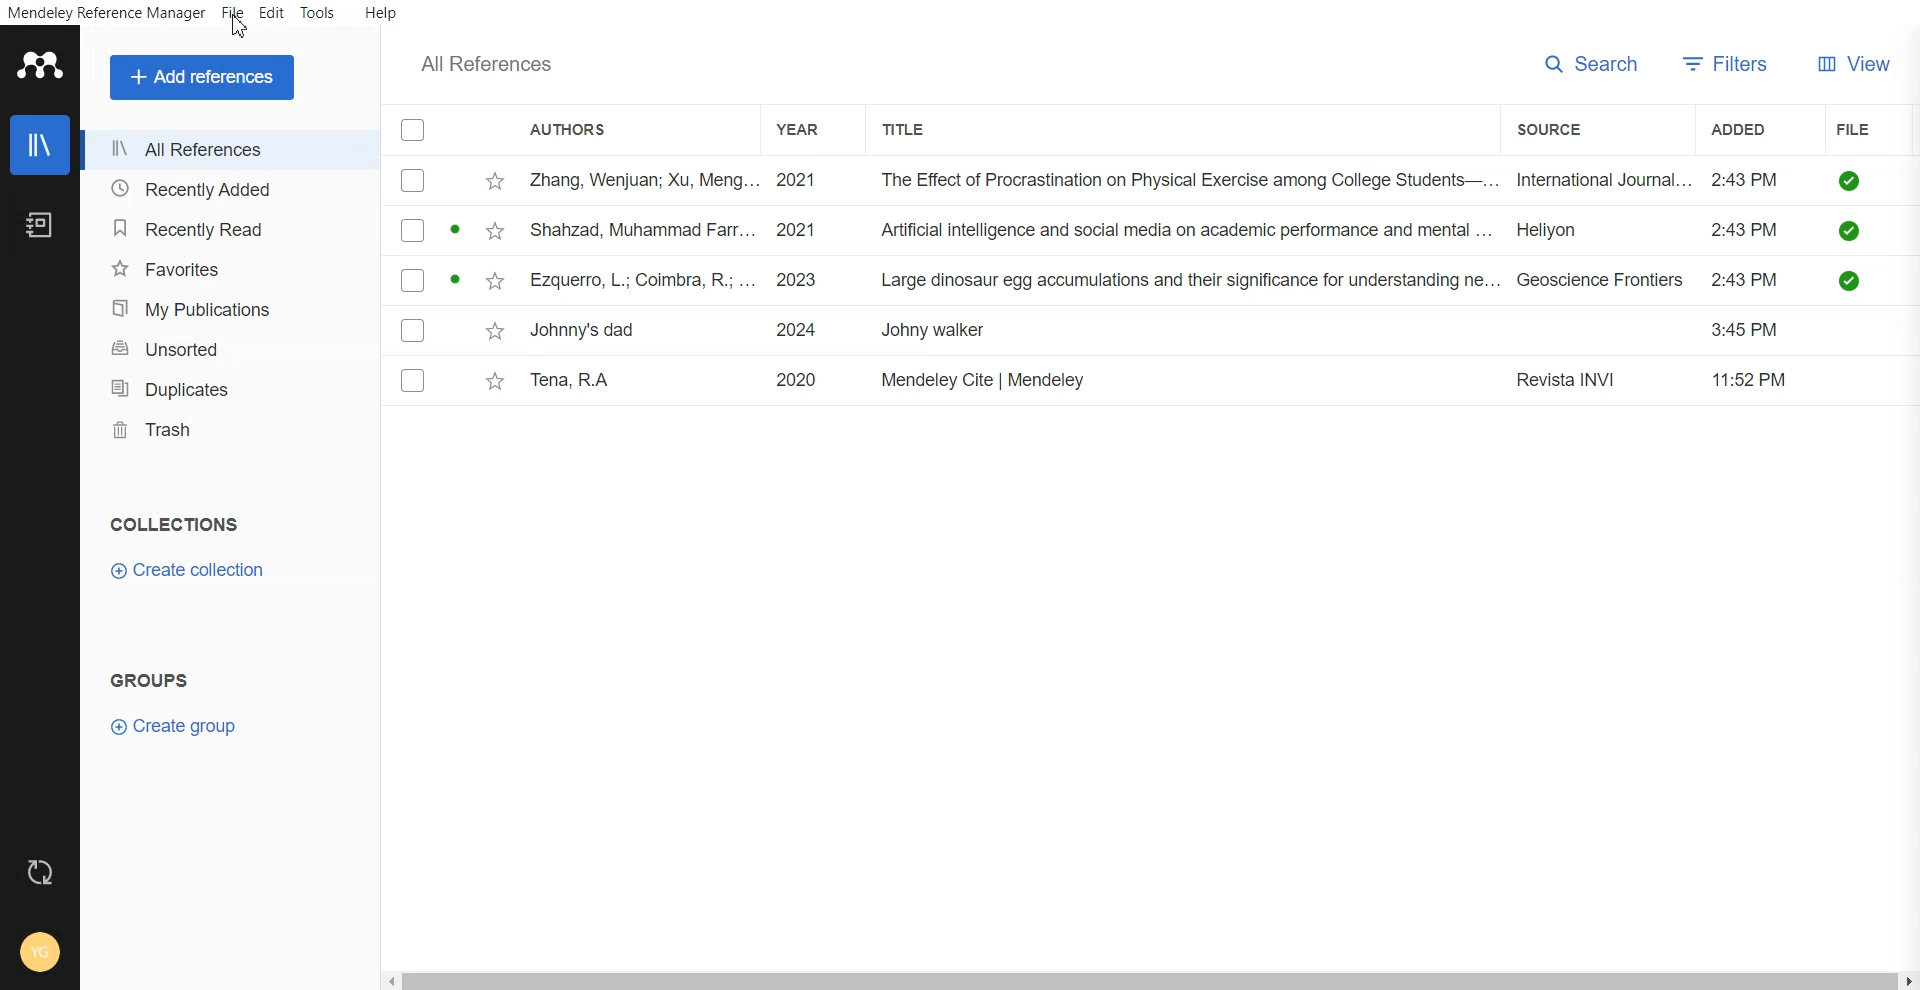 This screenshot has width=1920, height=990. What do you see at coordinates (642, 279) in the screenshot?
I see `Ezquerro, L.; Coimbra, R; ...` at bounding box center [642, 279].